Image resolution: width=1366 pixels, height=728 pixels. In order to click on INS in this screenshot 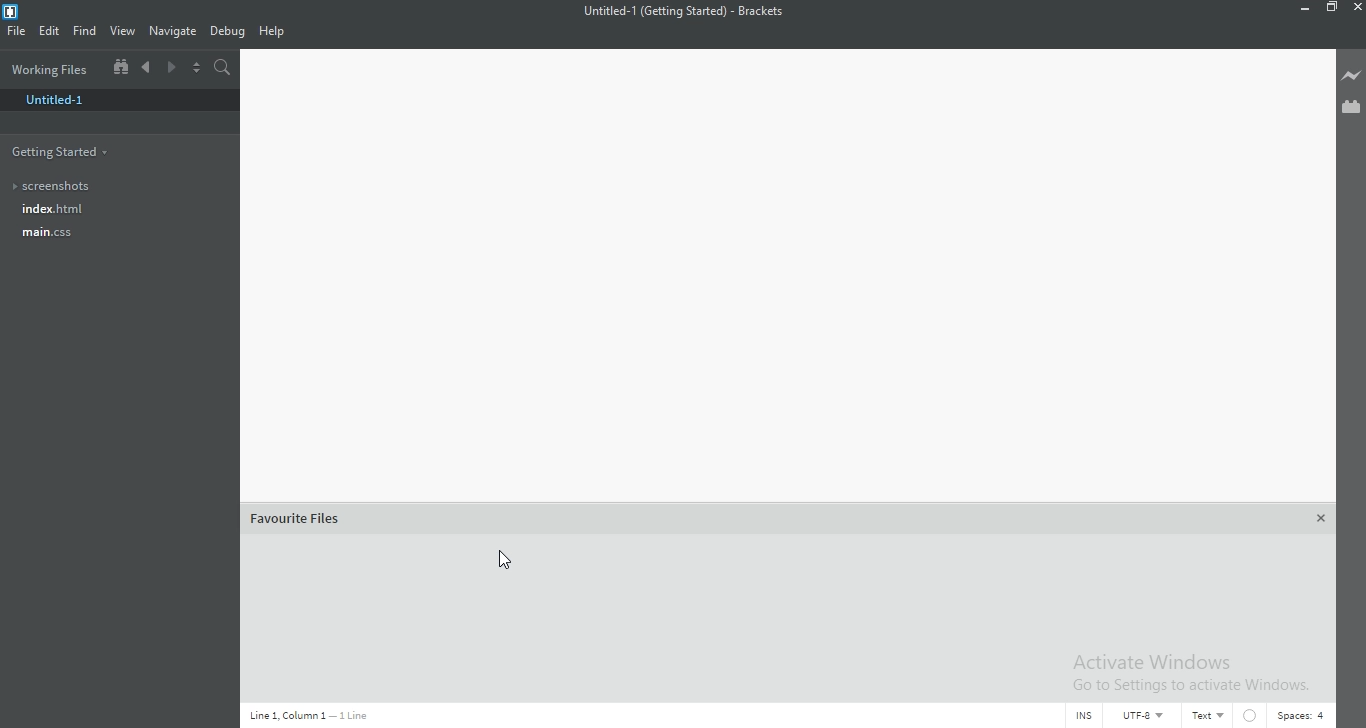, I will do `click(1086, 715)`.